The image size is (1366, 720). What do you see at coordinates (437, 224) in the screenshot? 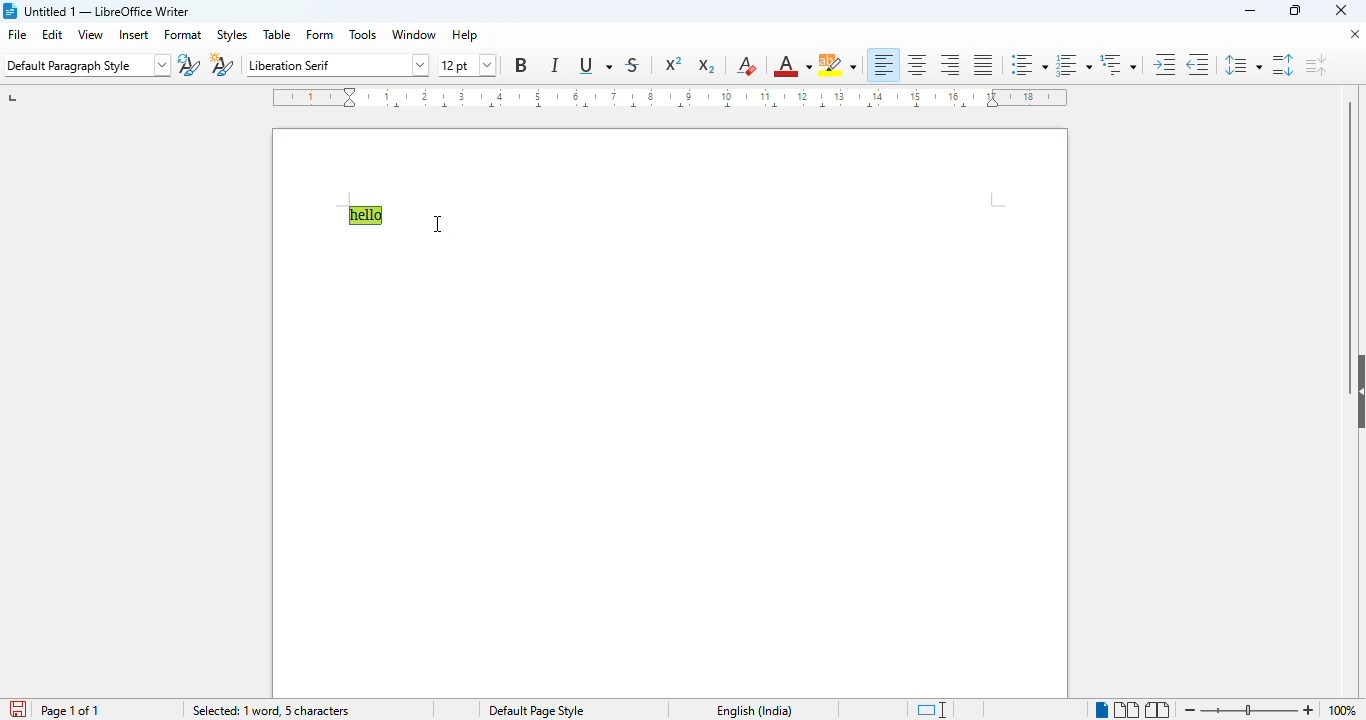
I see `cursor` at bounding box center [437, 224].